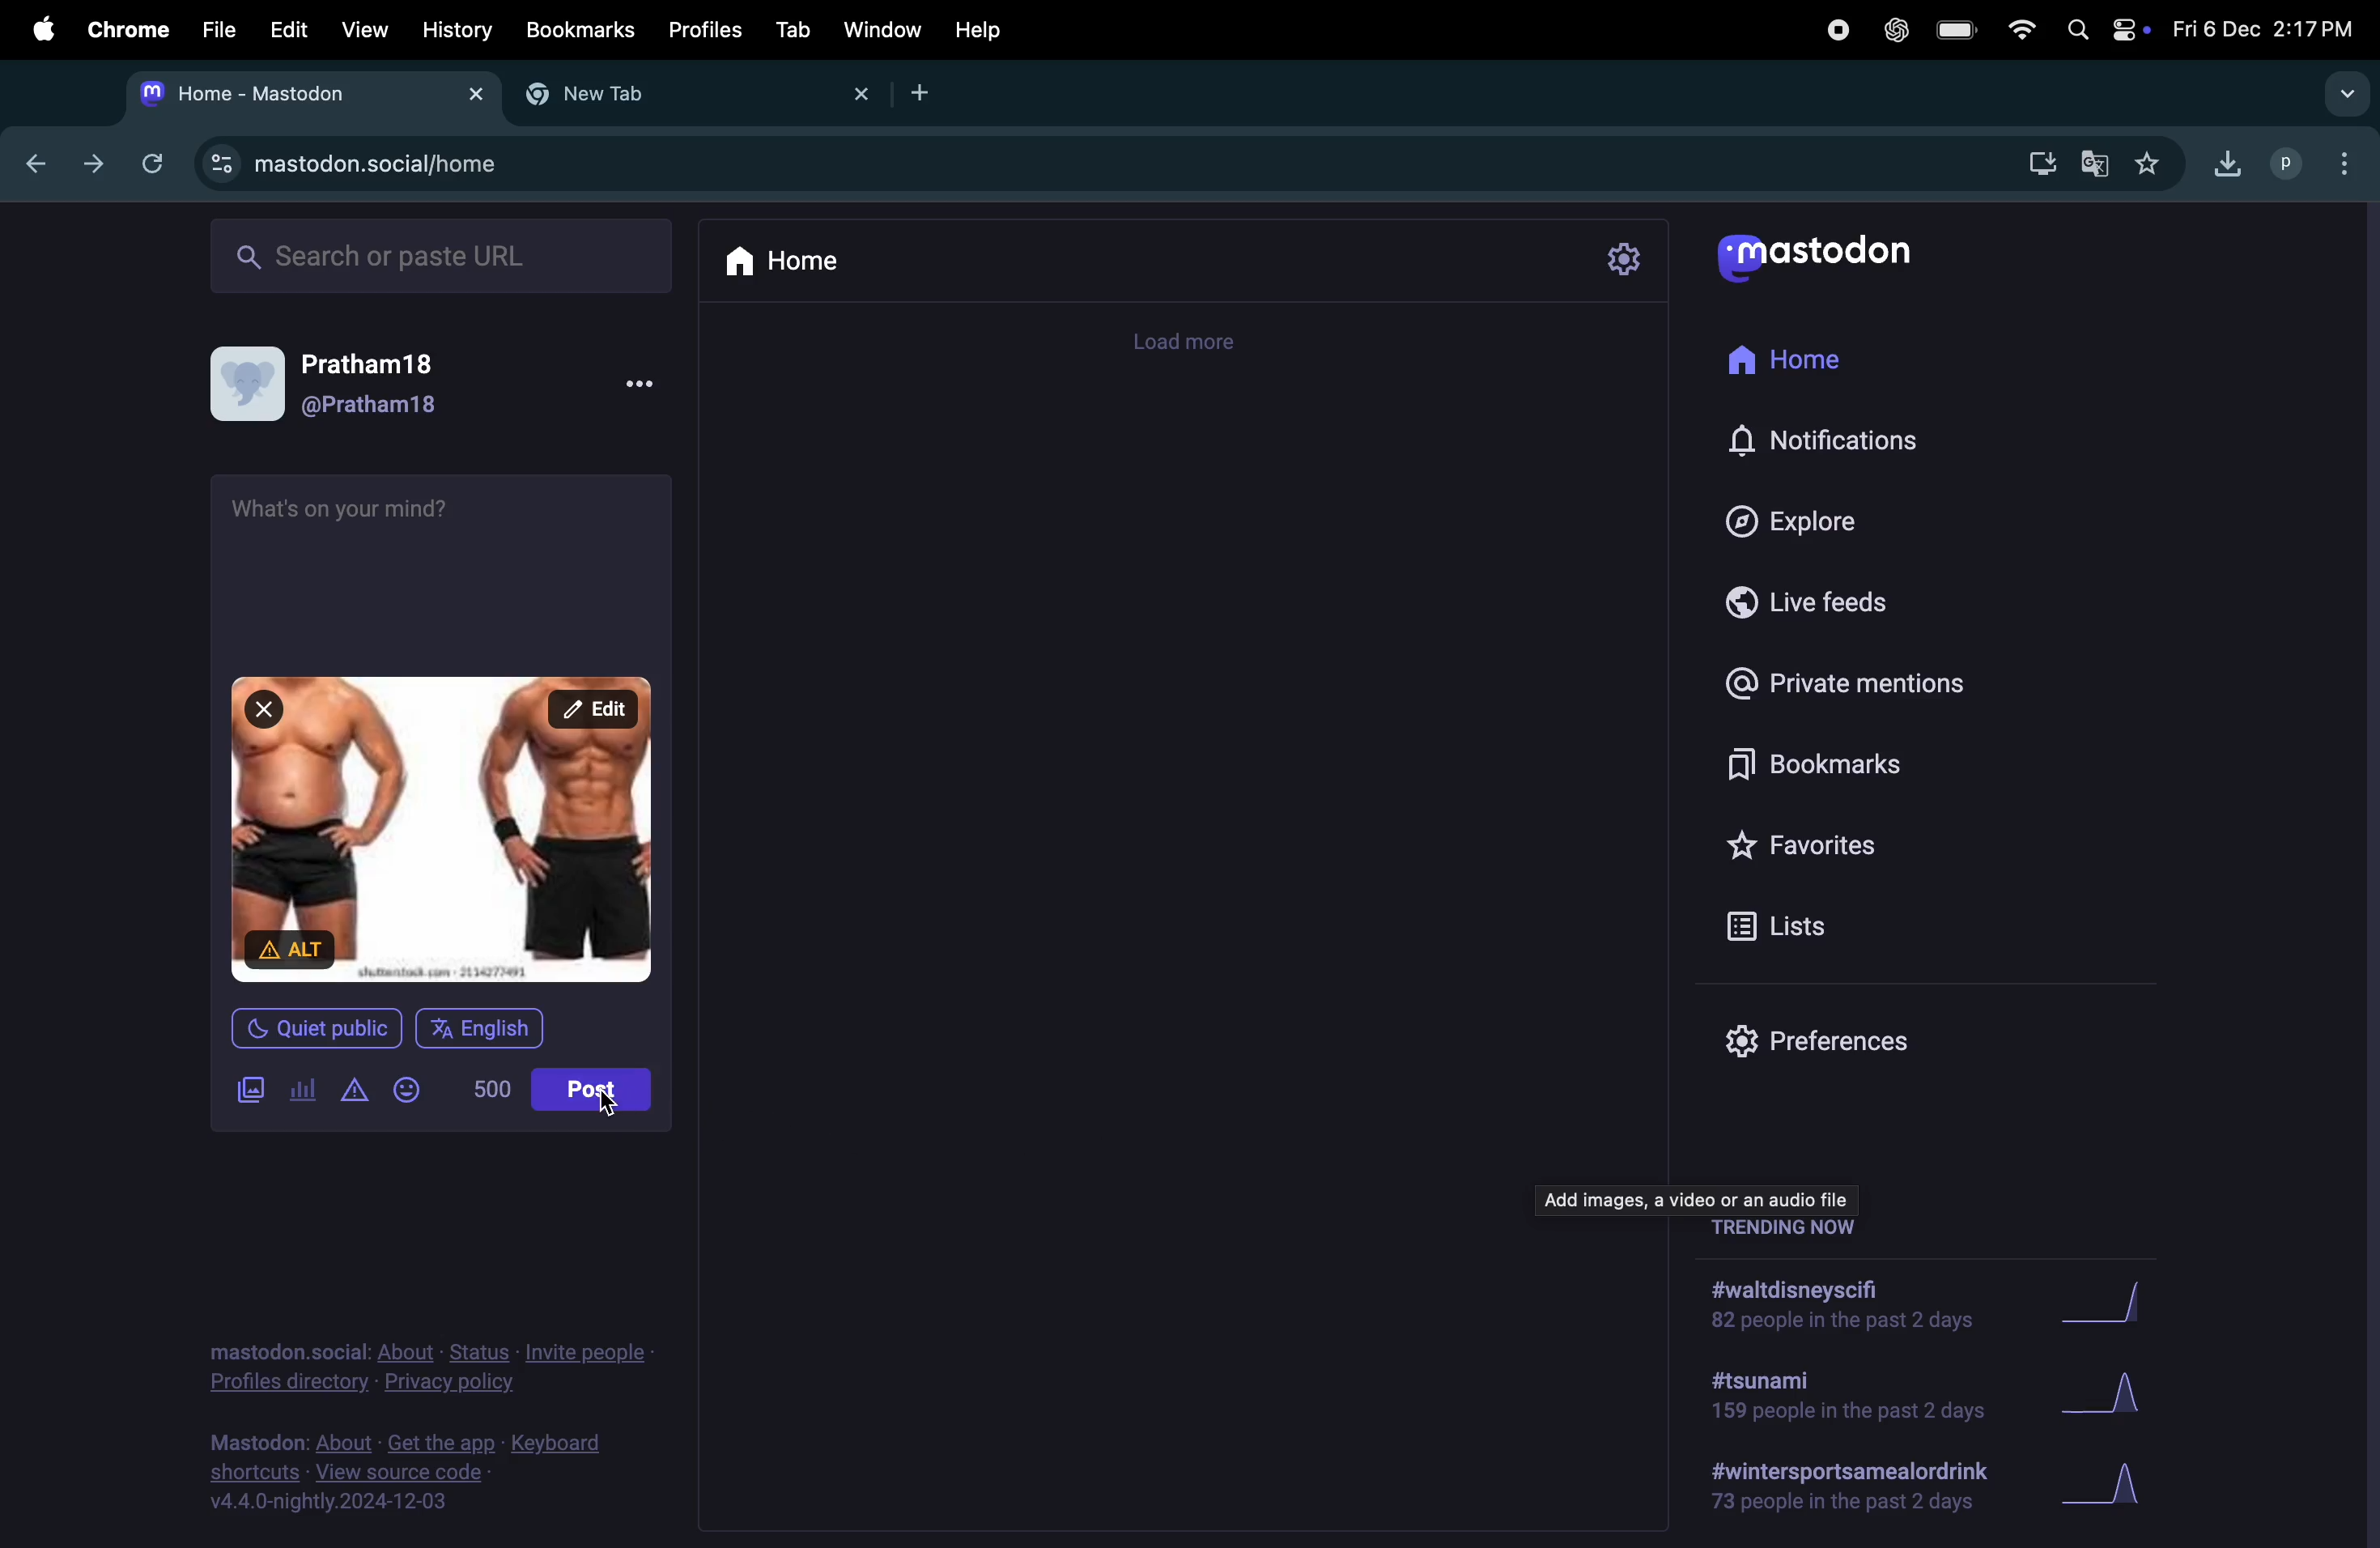 This screenshot has width=2380, height=1548. I want to click on add image, so click(252, 1091).